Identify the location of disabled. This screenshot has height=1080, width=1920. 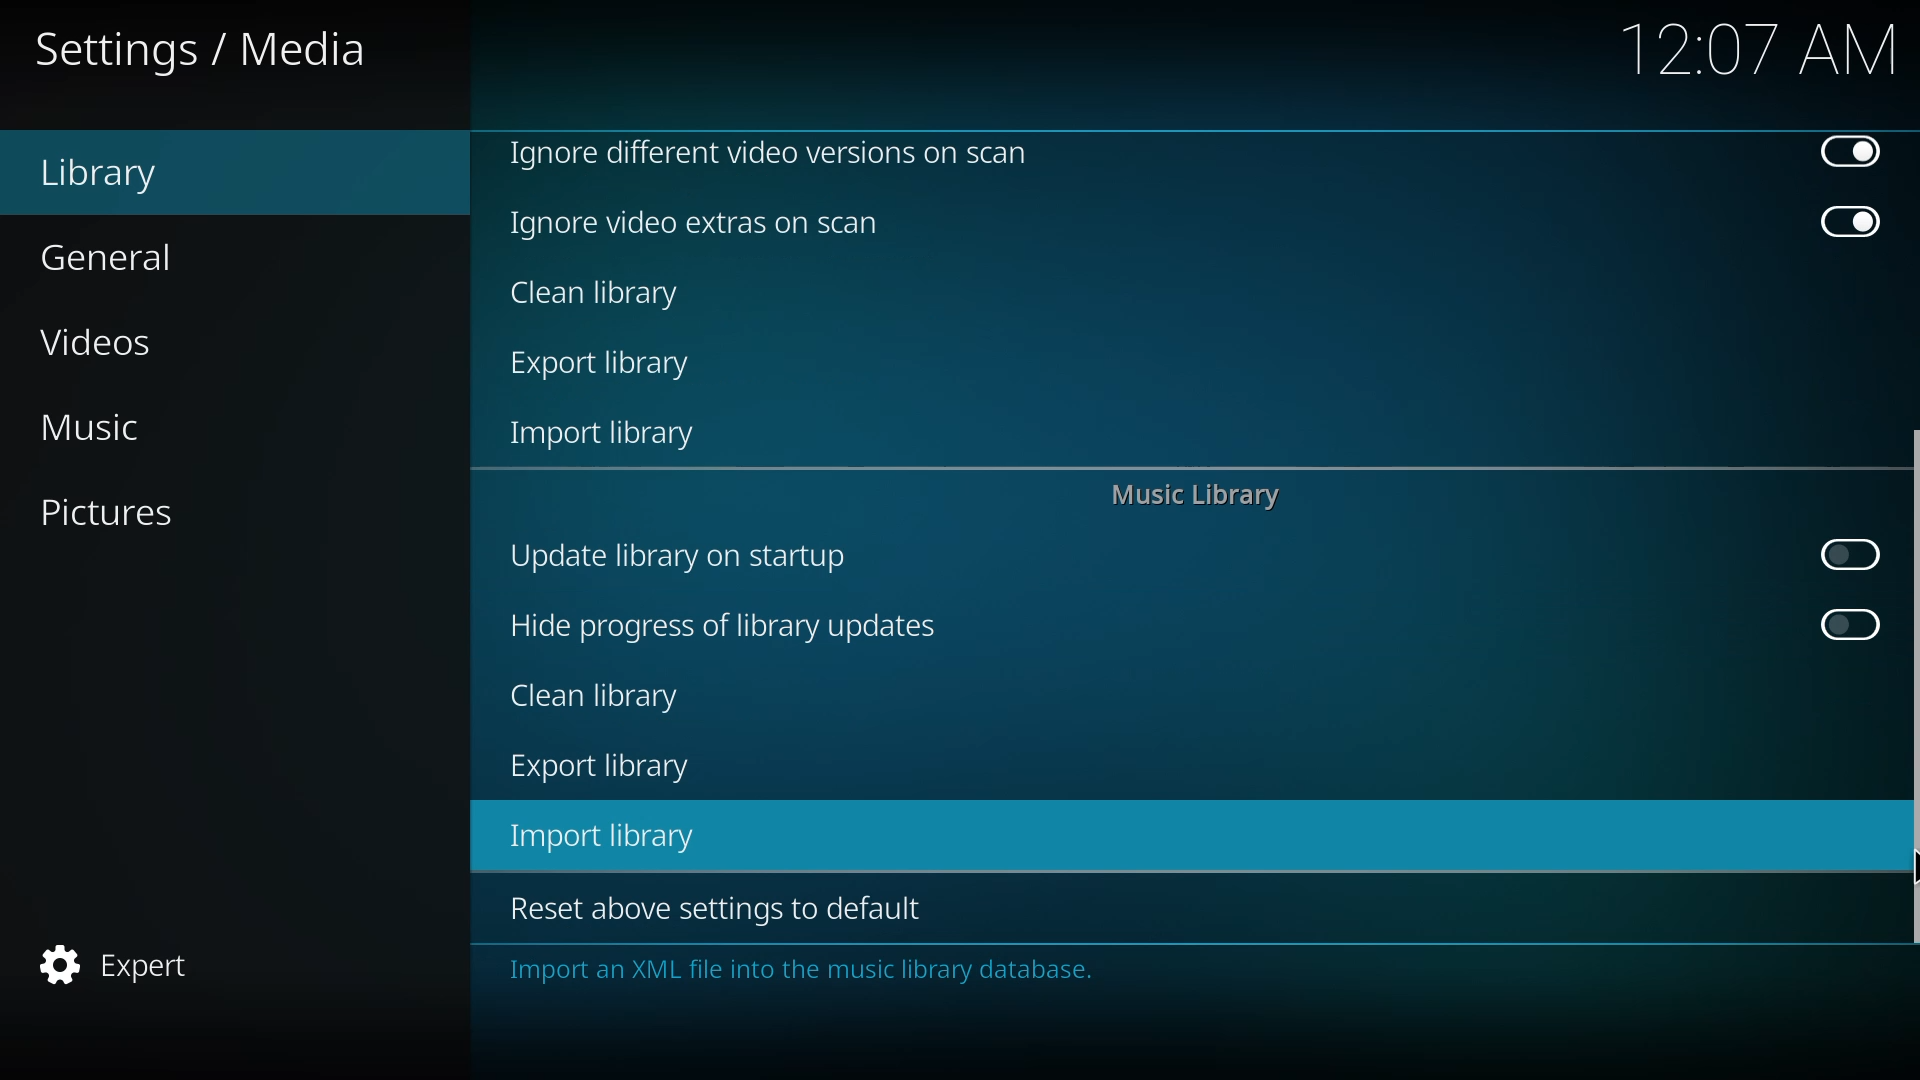
(1850, 224).